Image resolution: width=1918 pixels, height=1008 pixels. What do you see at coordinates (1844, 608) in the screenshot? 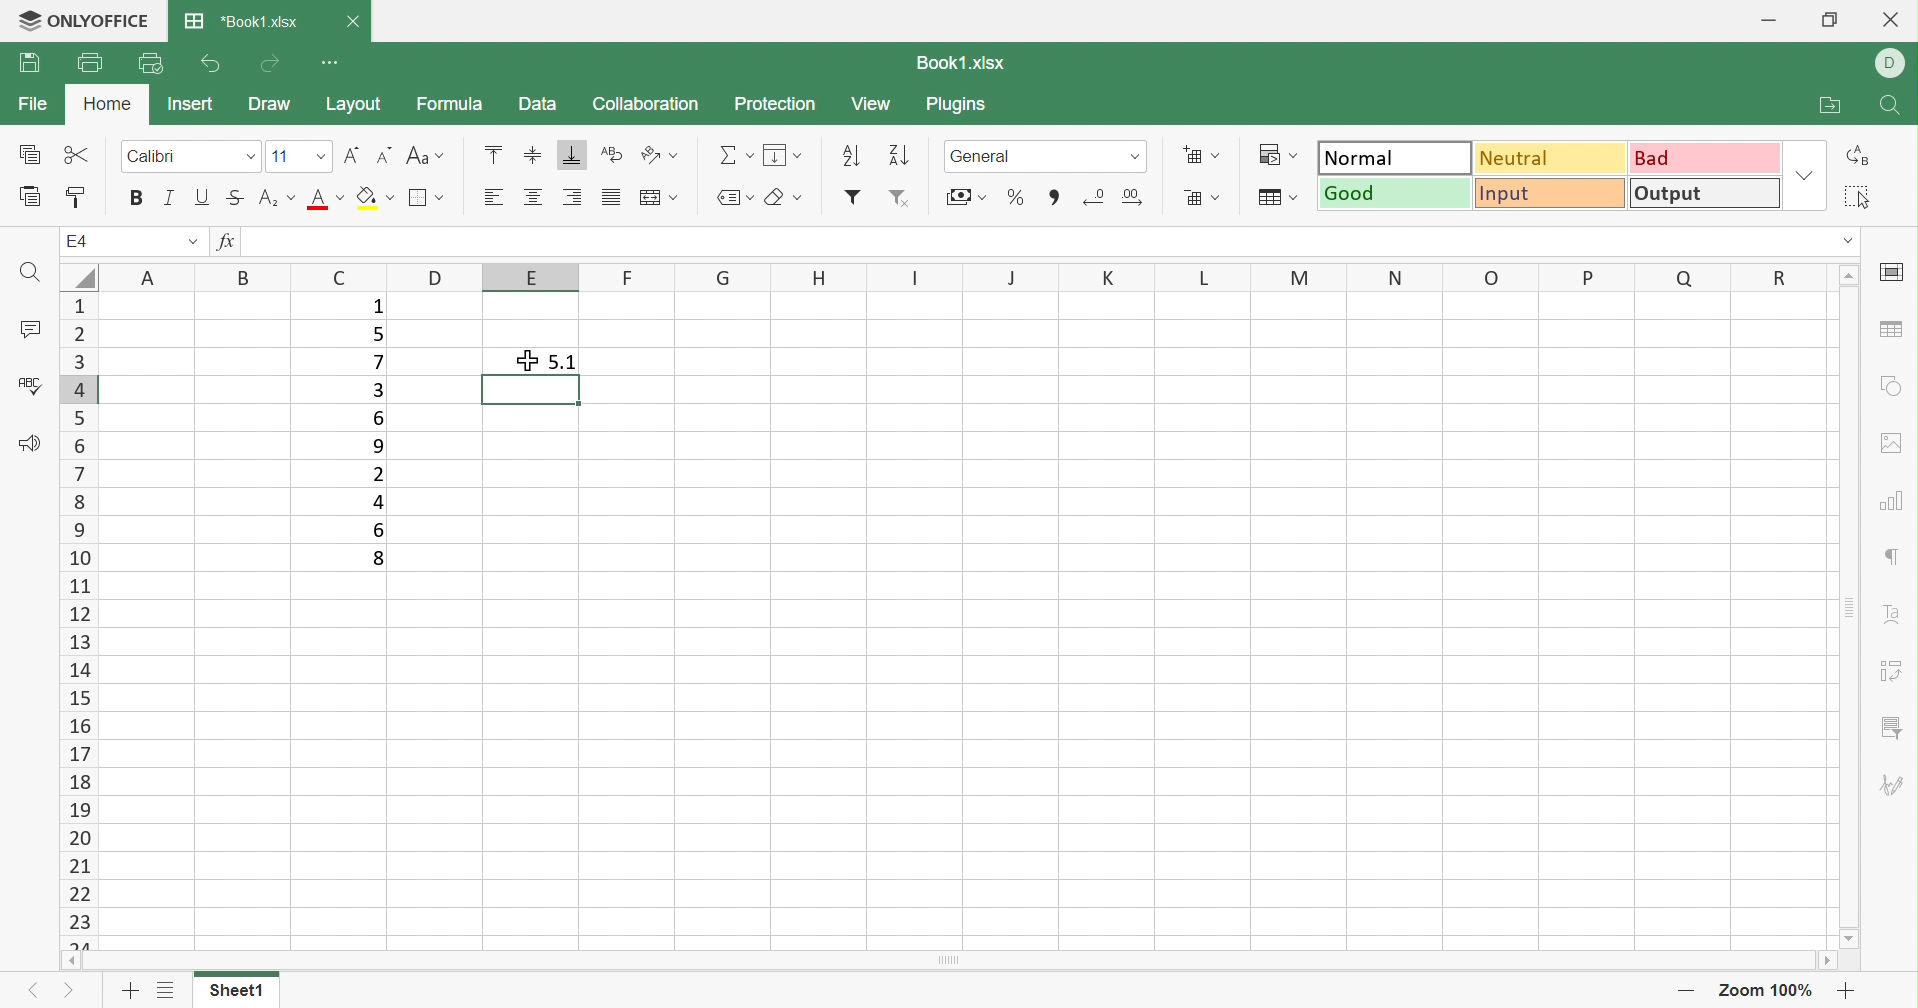
I see `Scroll Bar` at bounding box center [1844, 608].